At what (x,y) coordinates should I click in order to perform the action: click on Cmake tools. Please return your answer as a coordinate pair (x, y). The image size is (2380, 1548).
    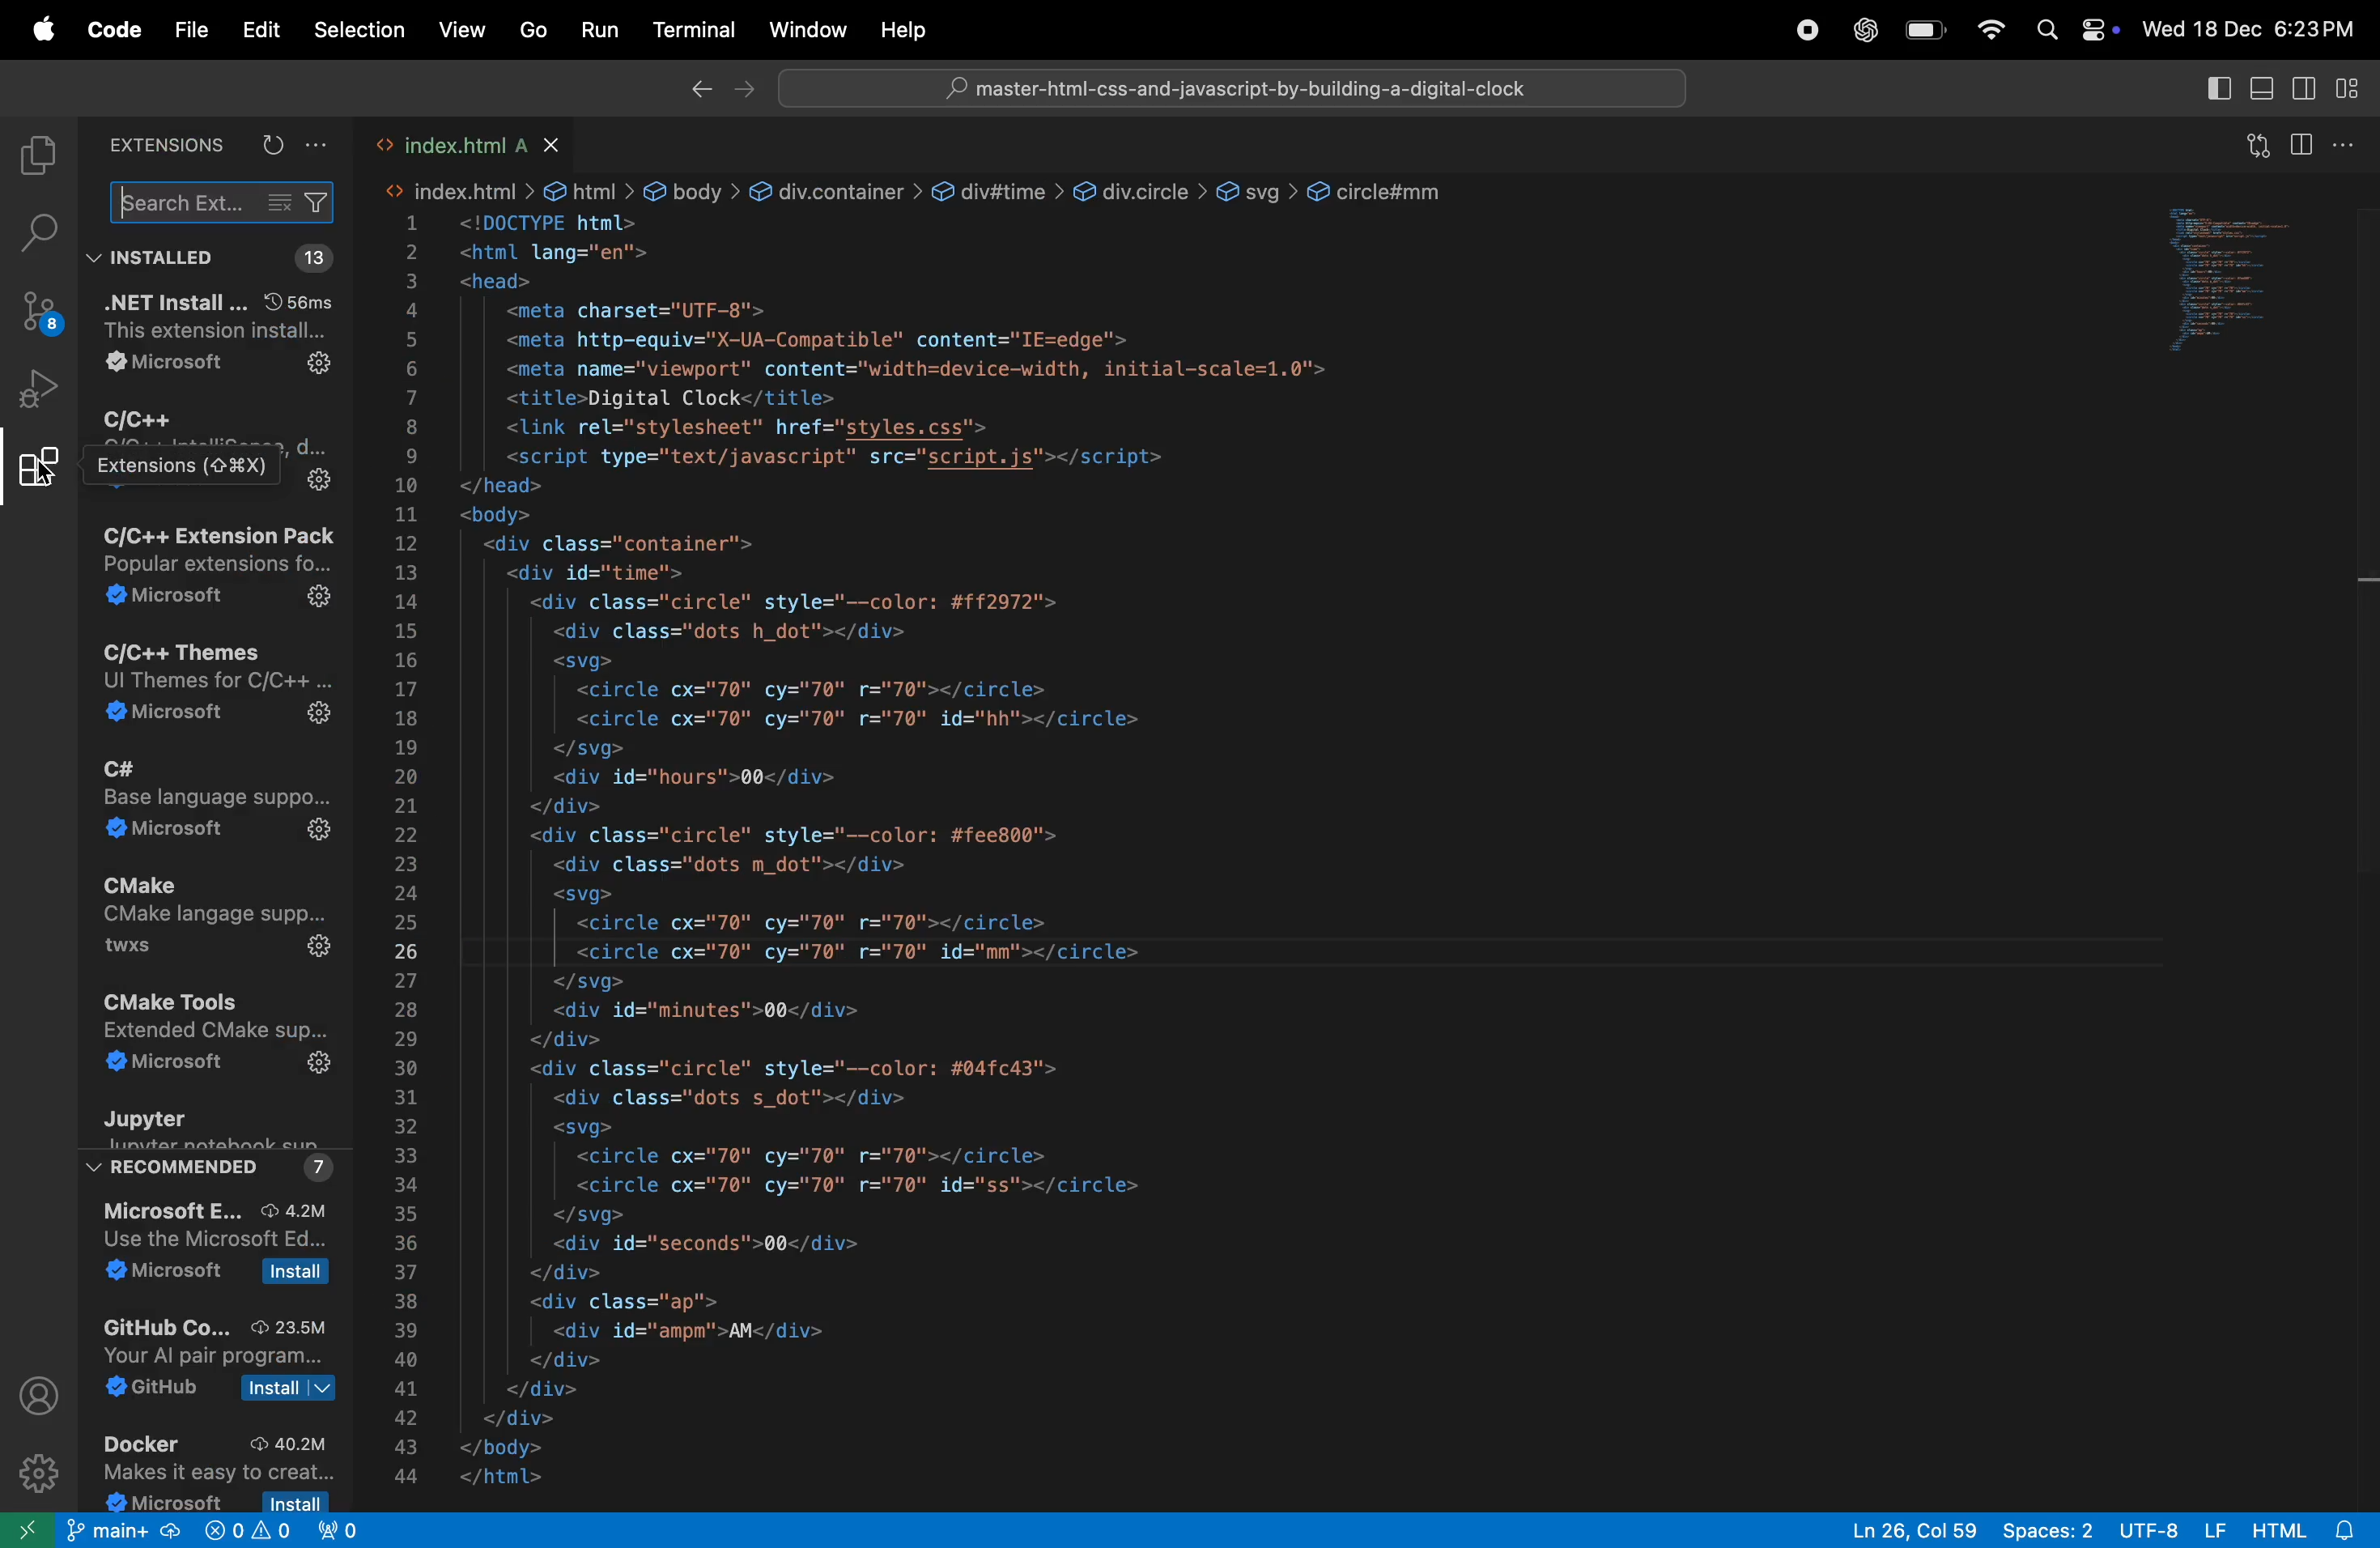
    Looking at the image, I should click on (215, 1037).